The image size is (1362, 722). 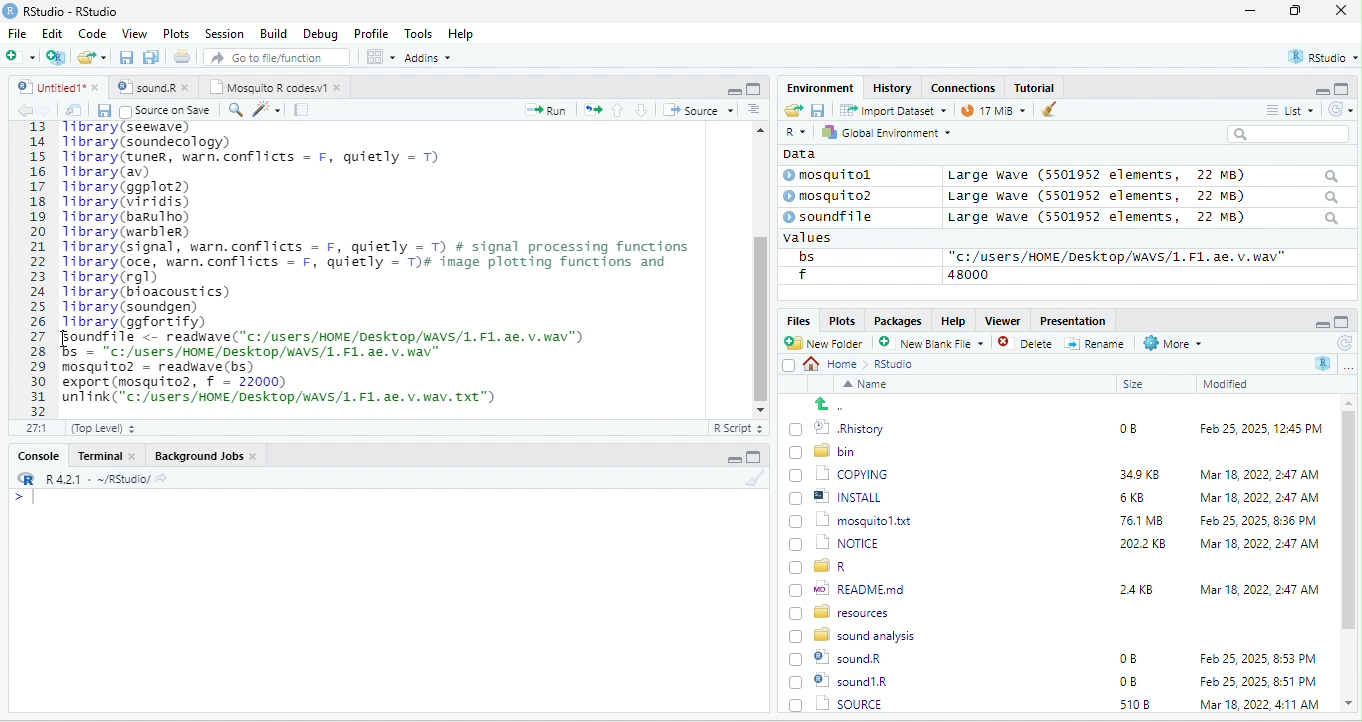 What do you see at coordinates (274, 33) in the screenshot?
I see `Build` at bounding box center [274, 33].